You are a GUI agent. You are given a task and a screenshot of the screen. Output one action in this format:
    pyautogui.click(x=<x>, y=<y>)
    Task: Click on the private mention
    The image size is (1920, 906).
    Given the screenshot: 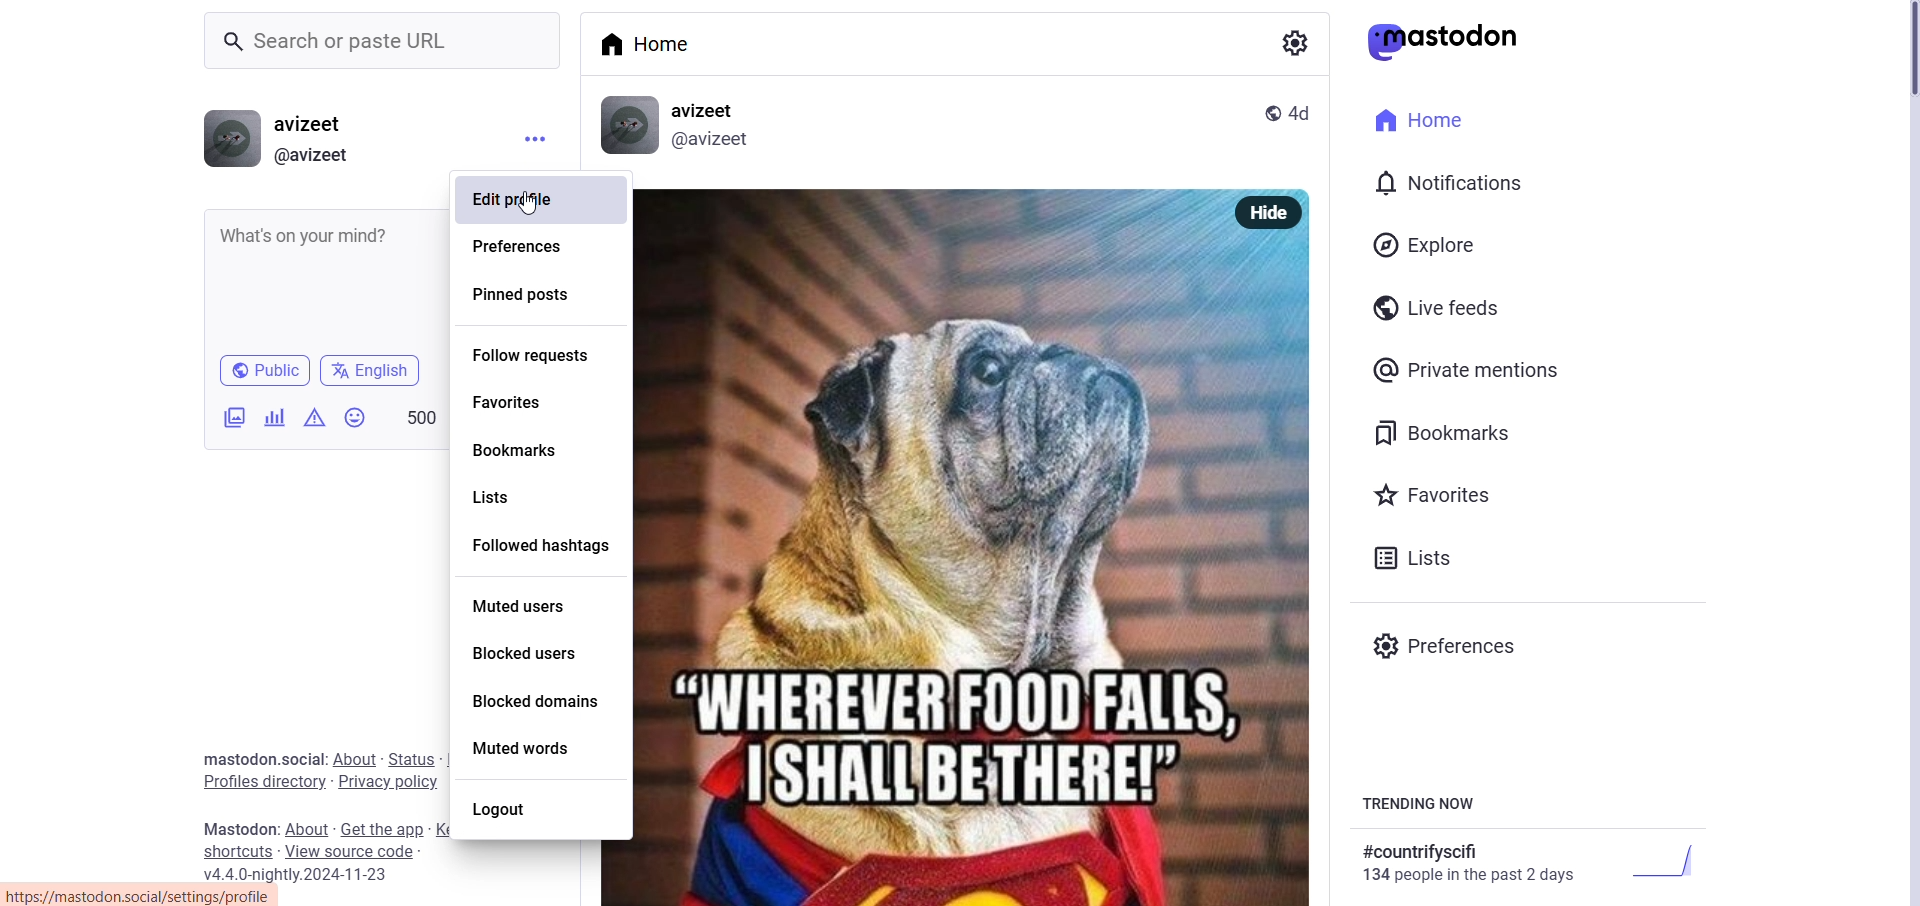 What is the action you would take?
    pyautogui.click(x=1467, y=368)
    